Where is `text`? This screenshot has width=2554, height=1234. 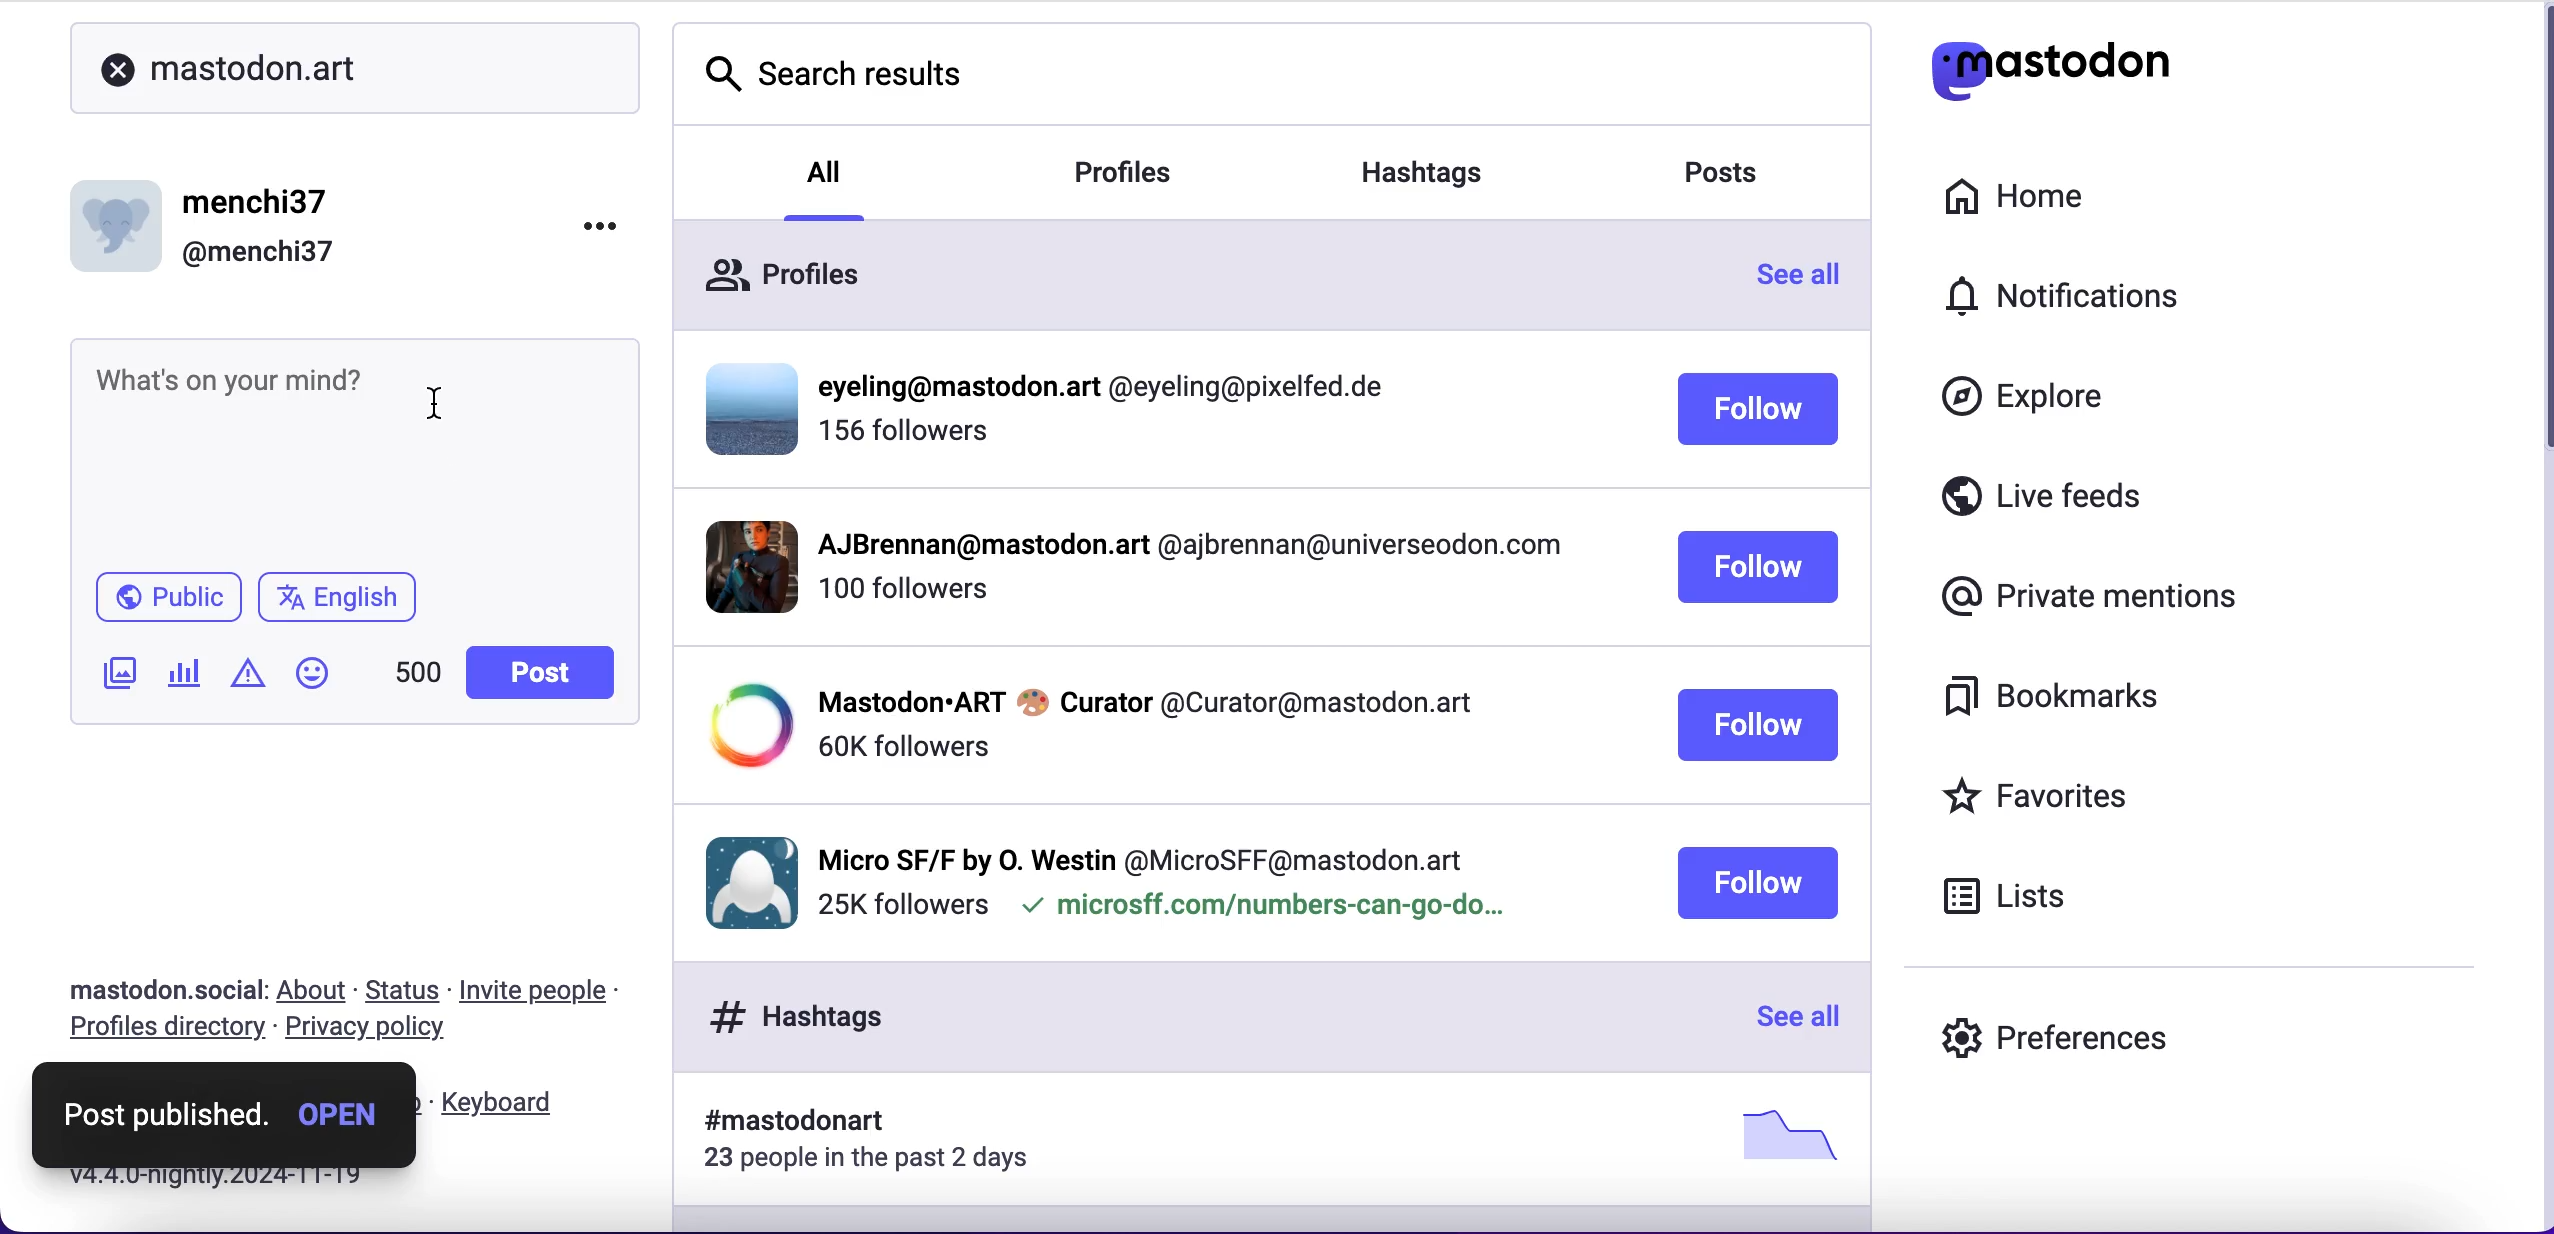
text is located at coordinates (236, 380).